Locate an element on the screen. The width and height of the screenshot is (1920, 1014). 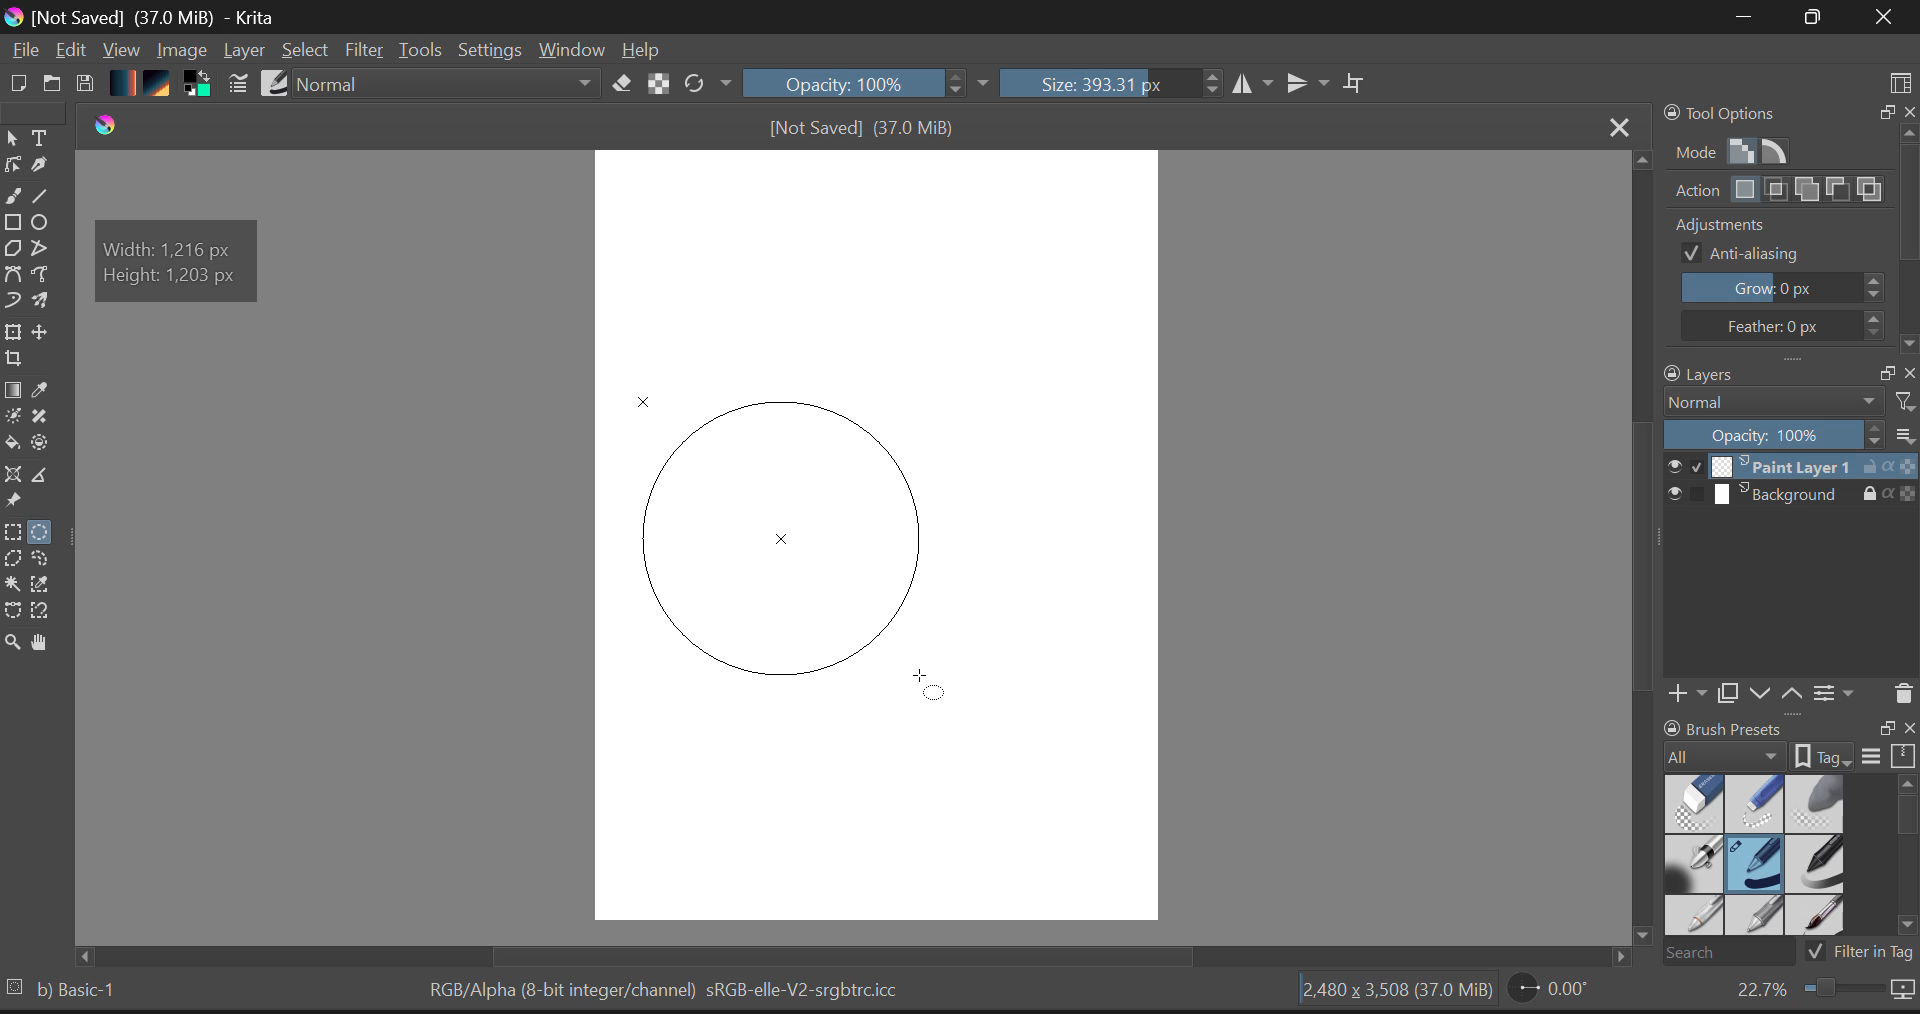
Settings is located at coordinates (492, 51).